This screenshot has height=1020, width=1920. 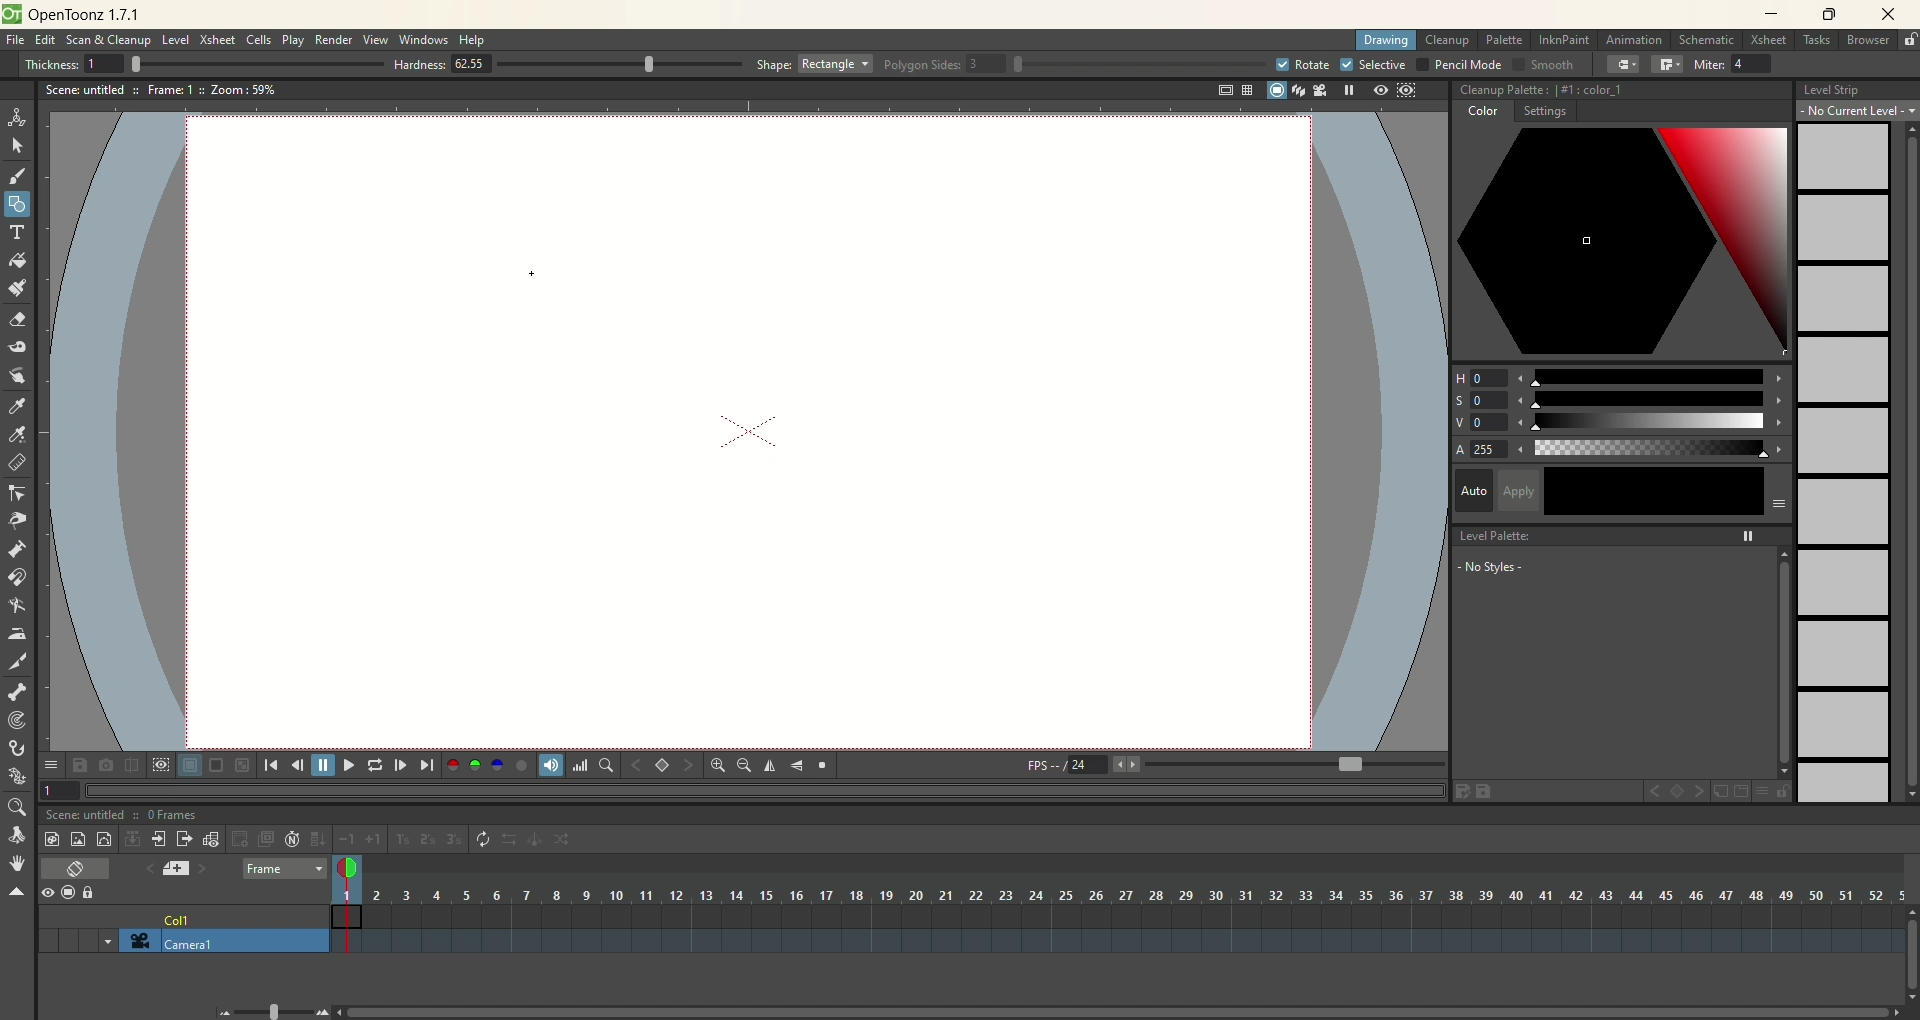 What do you see at coordinates (1620, 400) in the screenshot?
I see `saturation` at bounding box center [1620, 400].